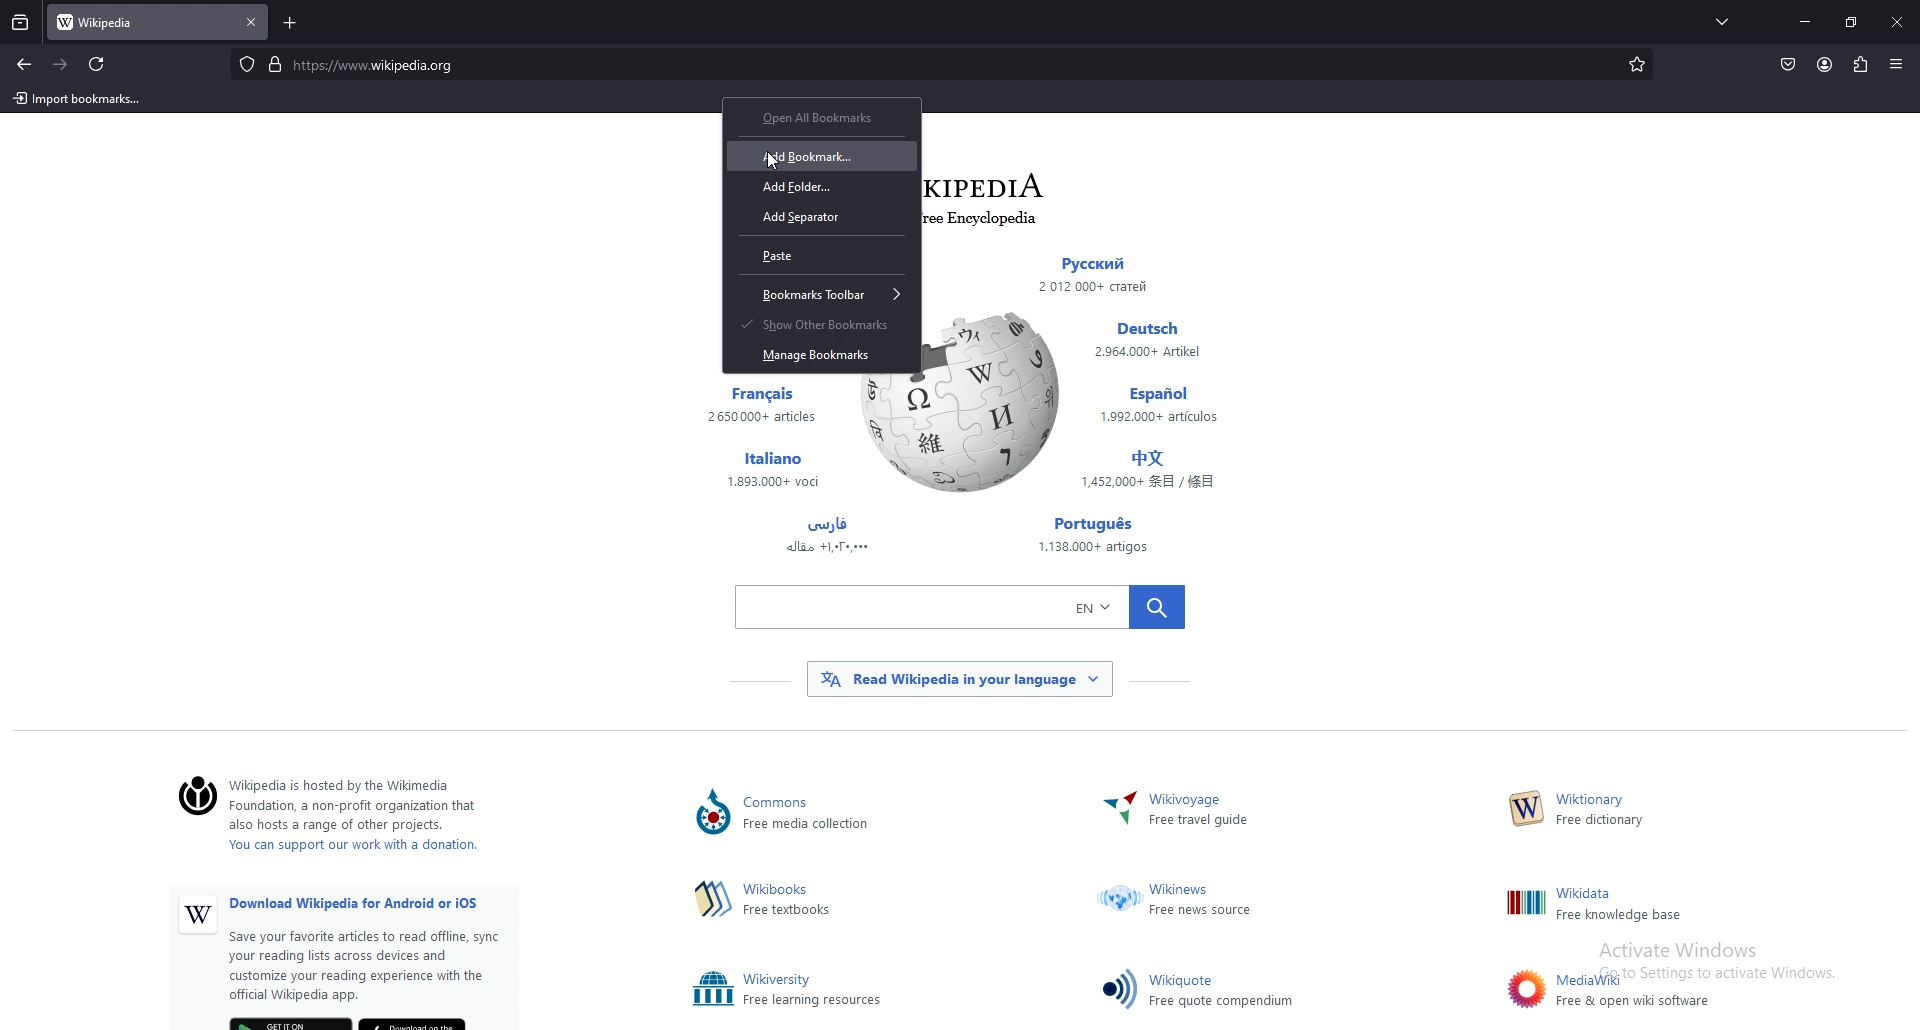 The image size is (1920, 1030). Describe the element at coordinates (826, 539) in the screenshot. I see `` at that location.